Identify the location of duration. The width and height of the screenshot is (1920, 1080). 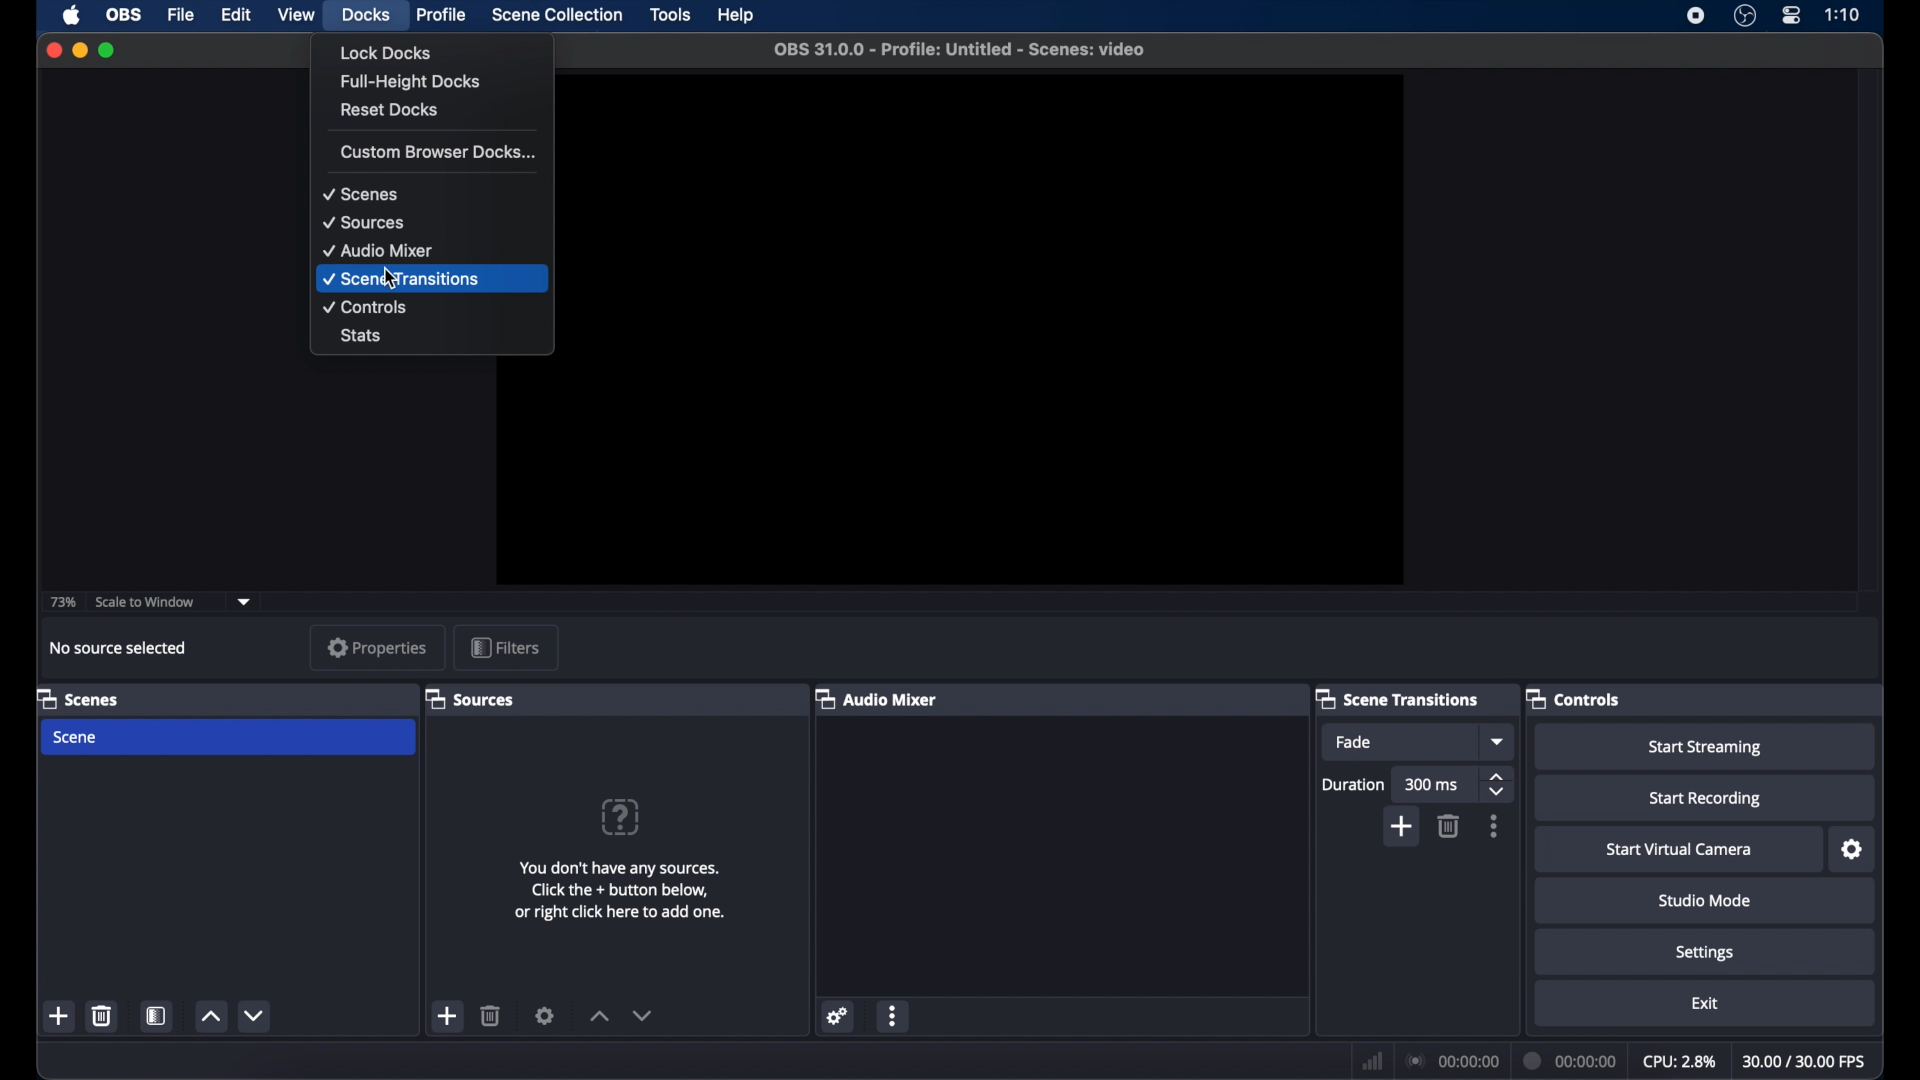
(1354, 785).